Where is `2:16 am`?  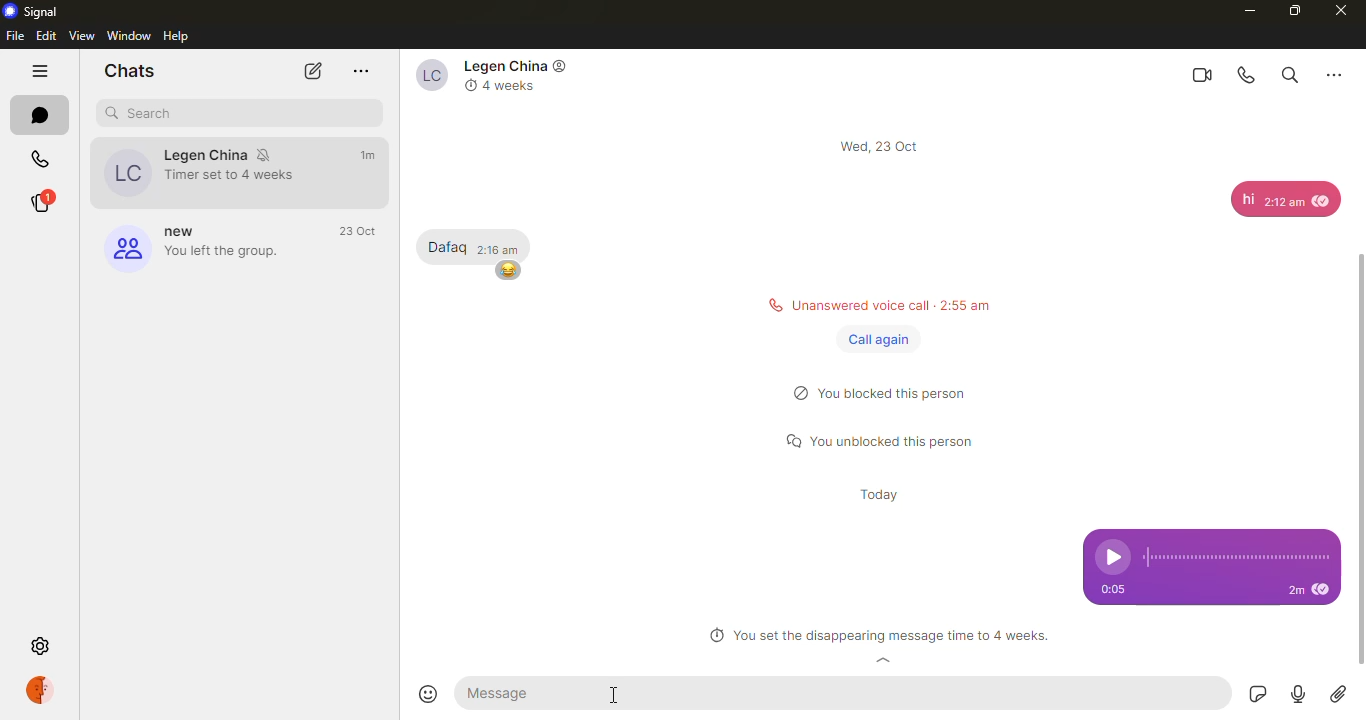 2:16 am is located at coordinates (498, 248).